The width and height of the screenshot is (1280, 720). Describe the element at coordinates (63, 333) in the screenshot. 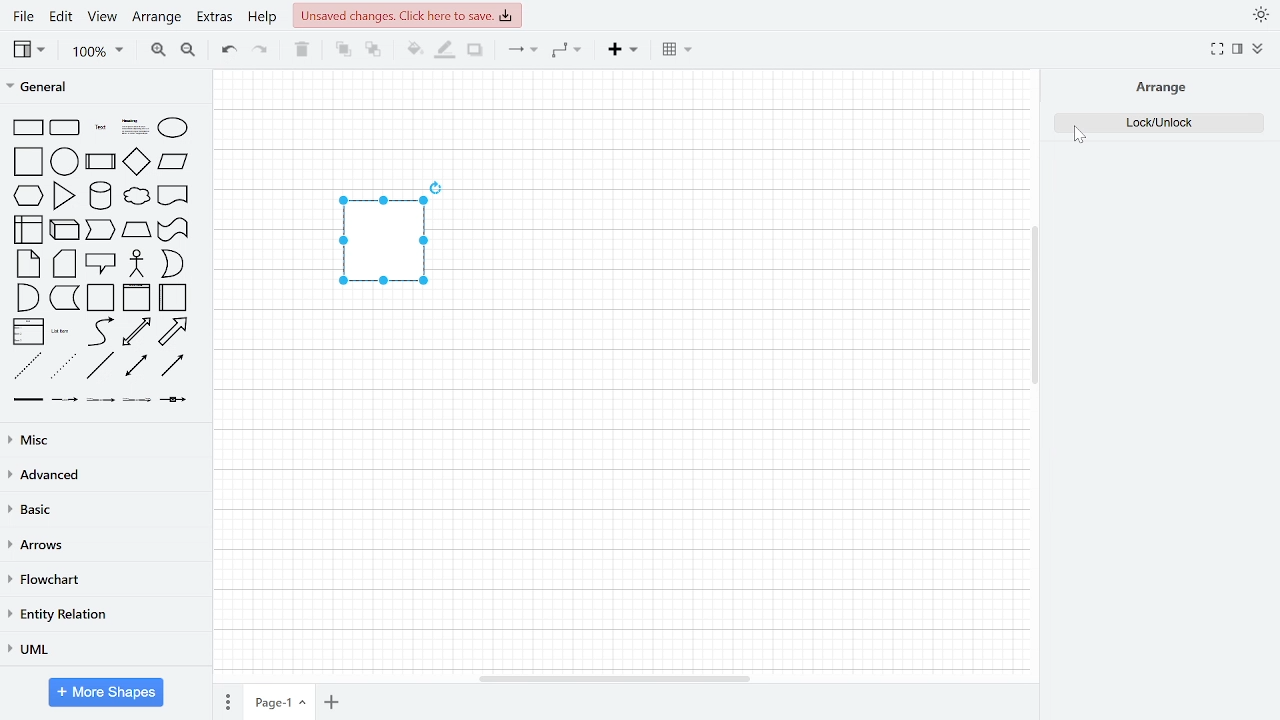

I see `list item` at that location.